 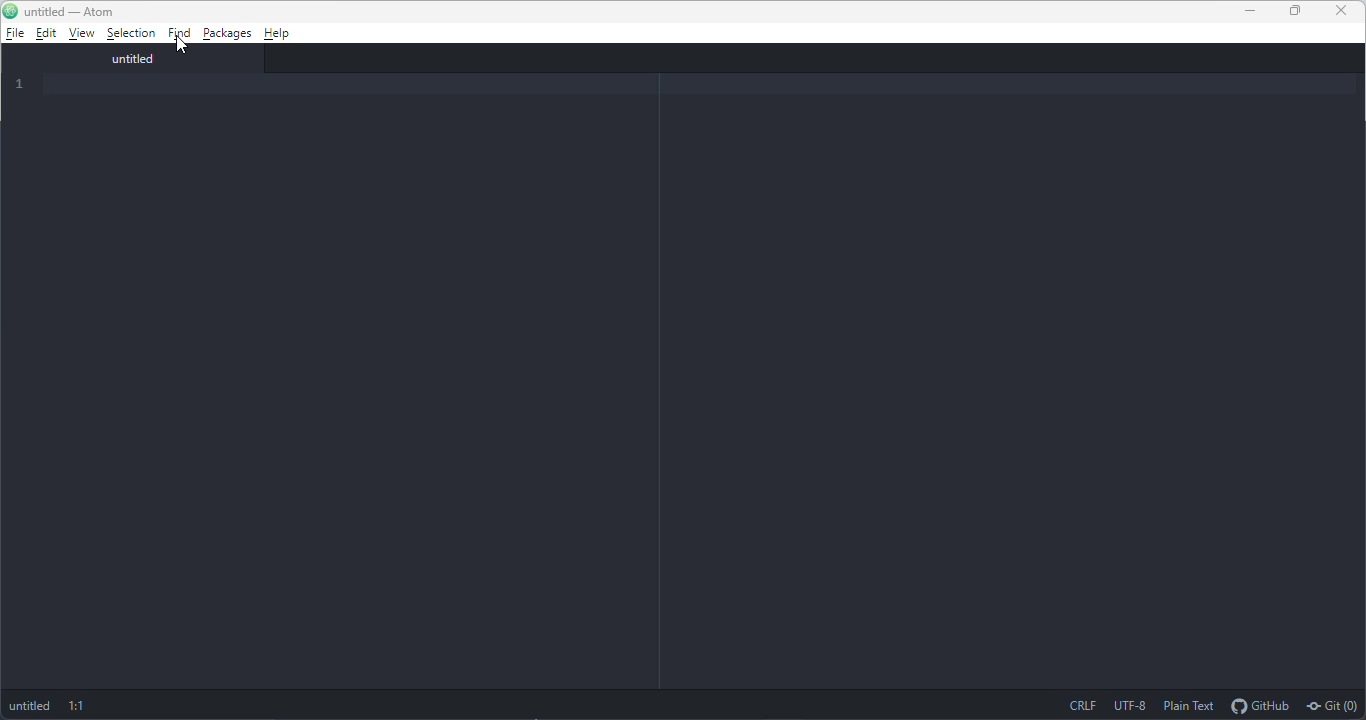 What do you see at coordinates (1340, 11) in the screenshot?
I see `close` at bounding box center [1340, 11].